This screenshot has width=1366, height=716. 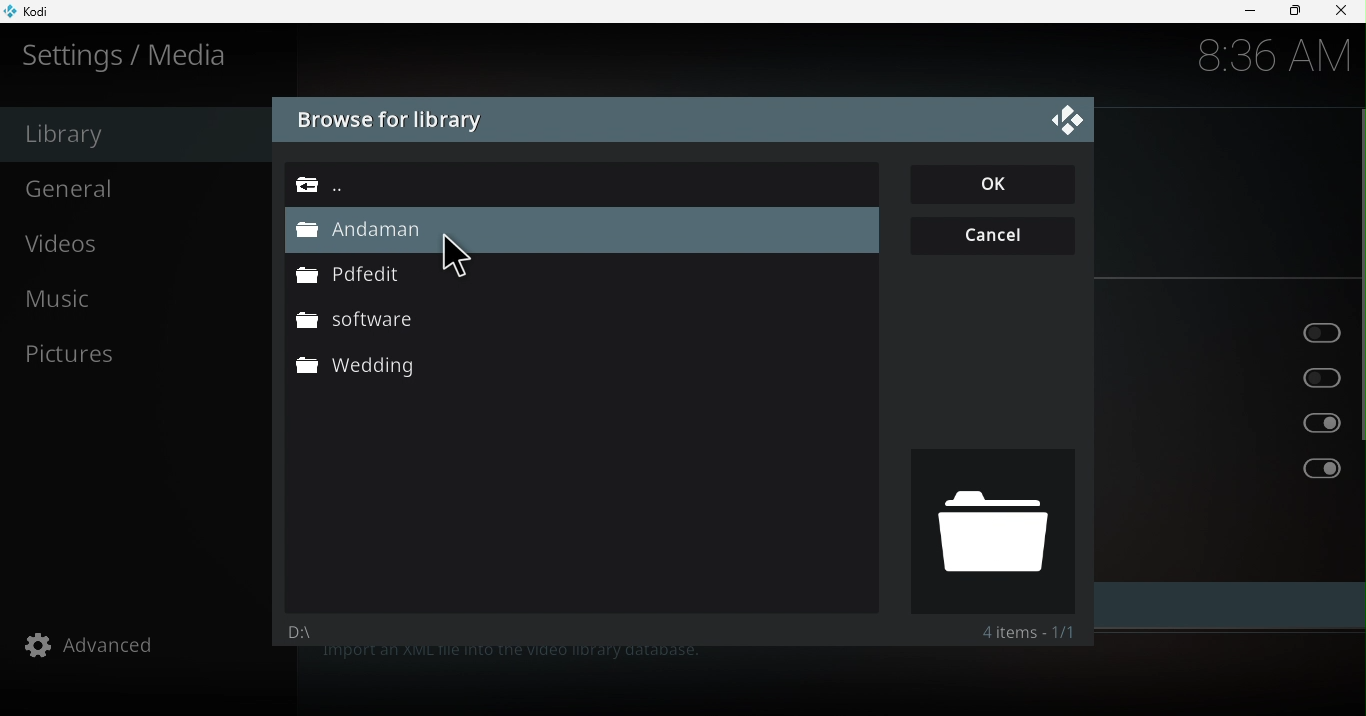 What do you see at coordinates (1242, 12) in the screenshot?
I see `Minimize` at bounding box center [1242, 12].